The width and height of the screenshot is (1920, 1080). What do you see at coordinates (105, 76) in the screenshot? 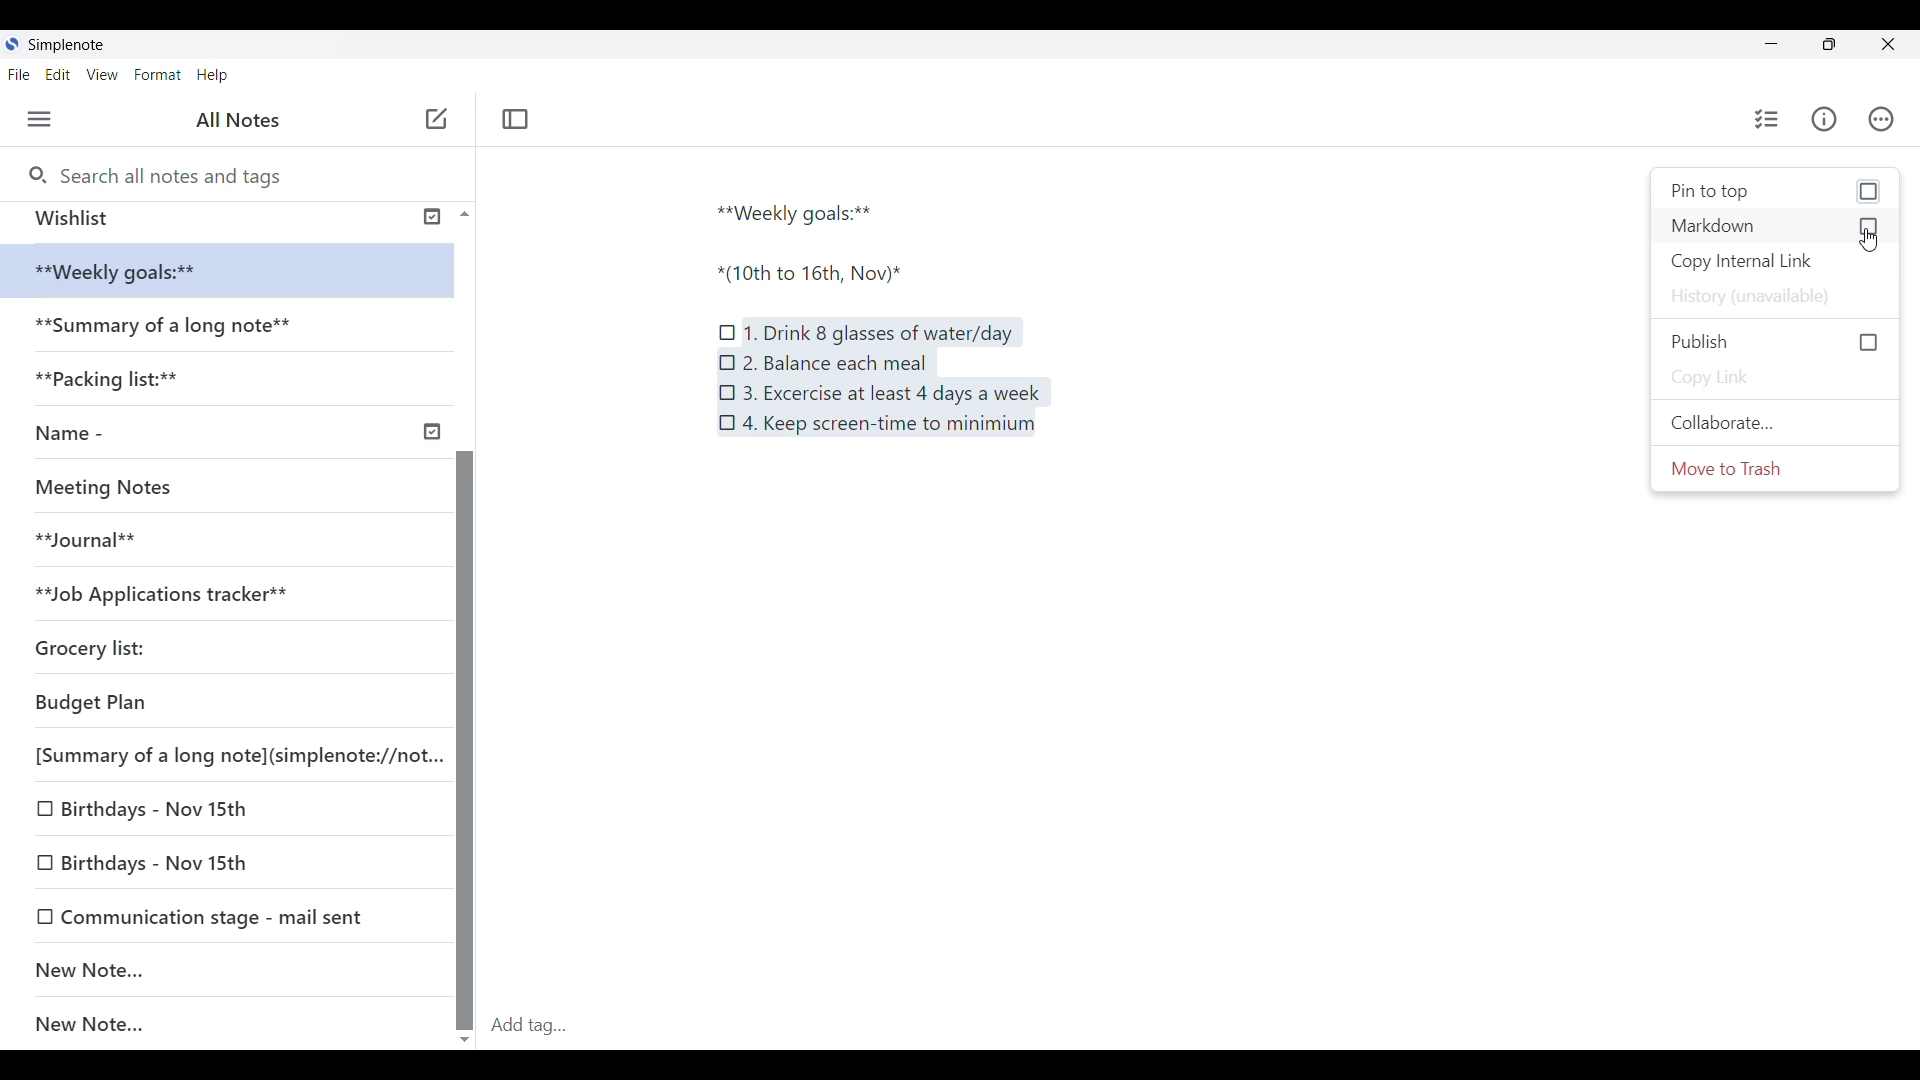
I see `View` at bounding box center [105, 76].